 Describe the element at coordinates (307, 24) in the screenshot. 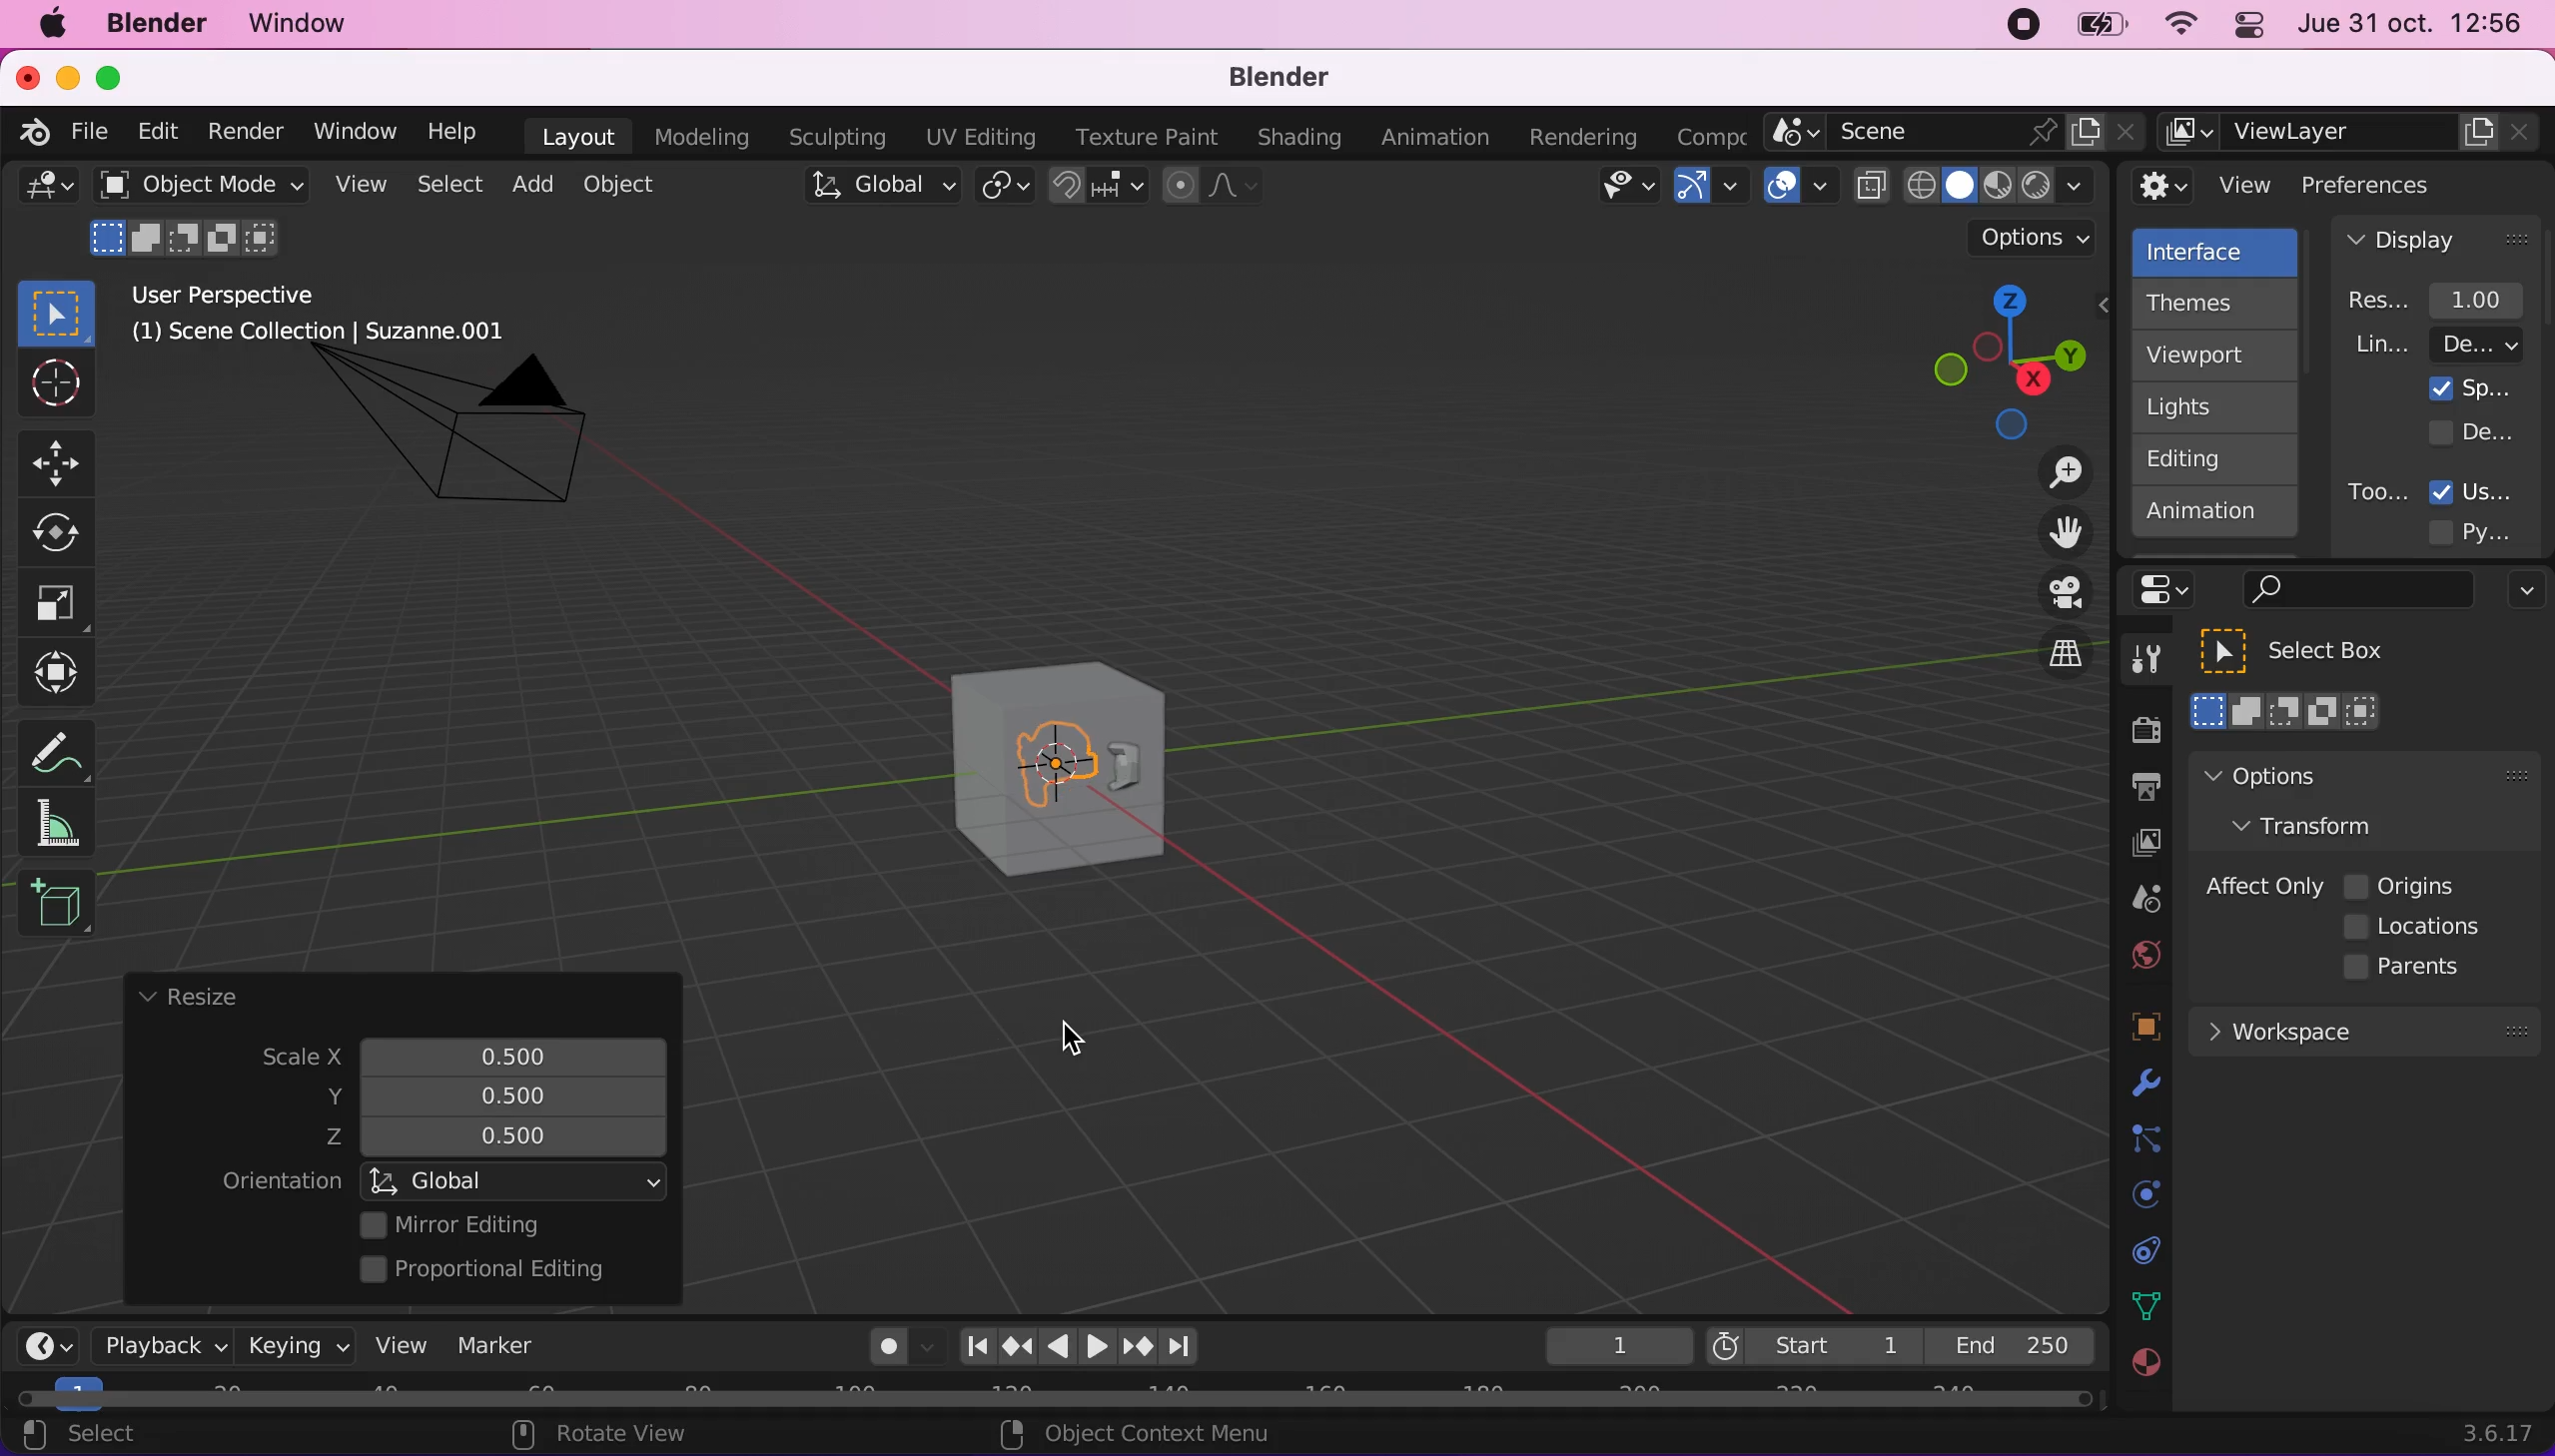

I see `window` at that location.